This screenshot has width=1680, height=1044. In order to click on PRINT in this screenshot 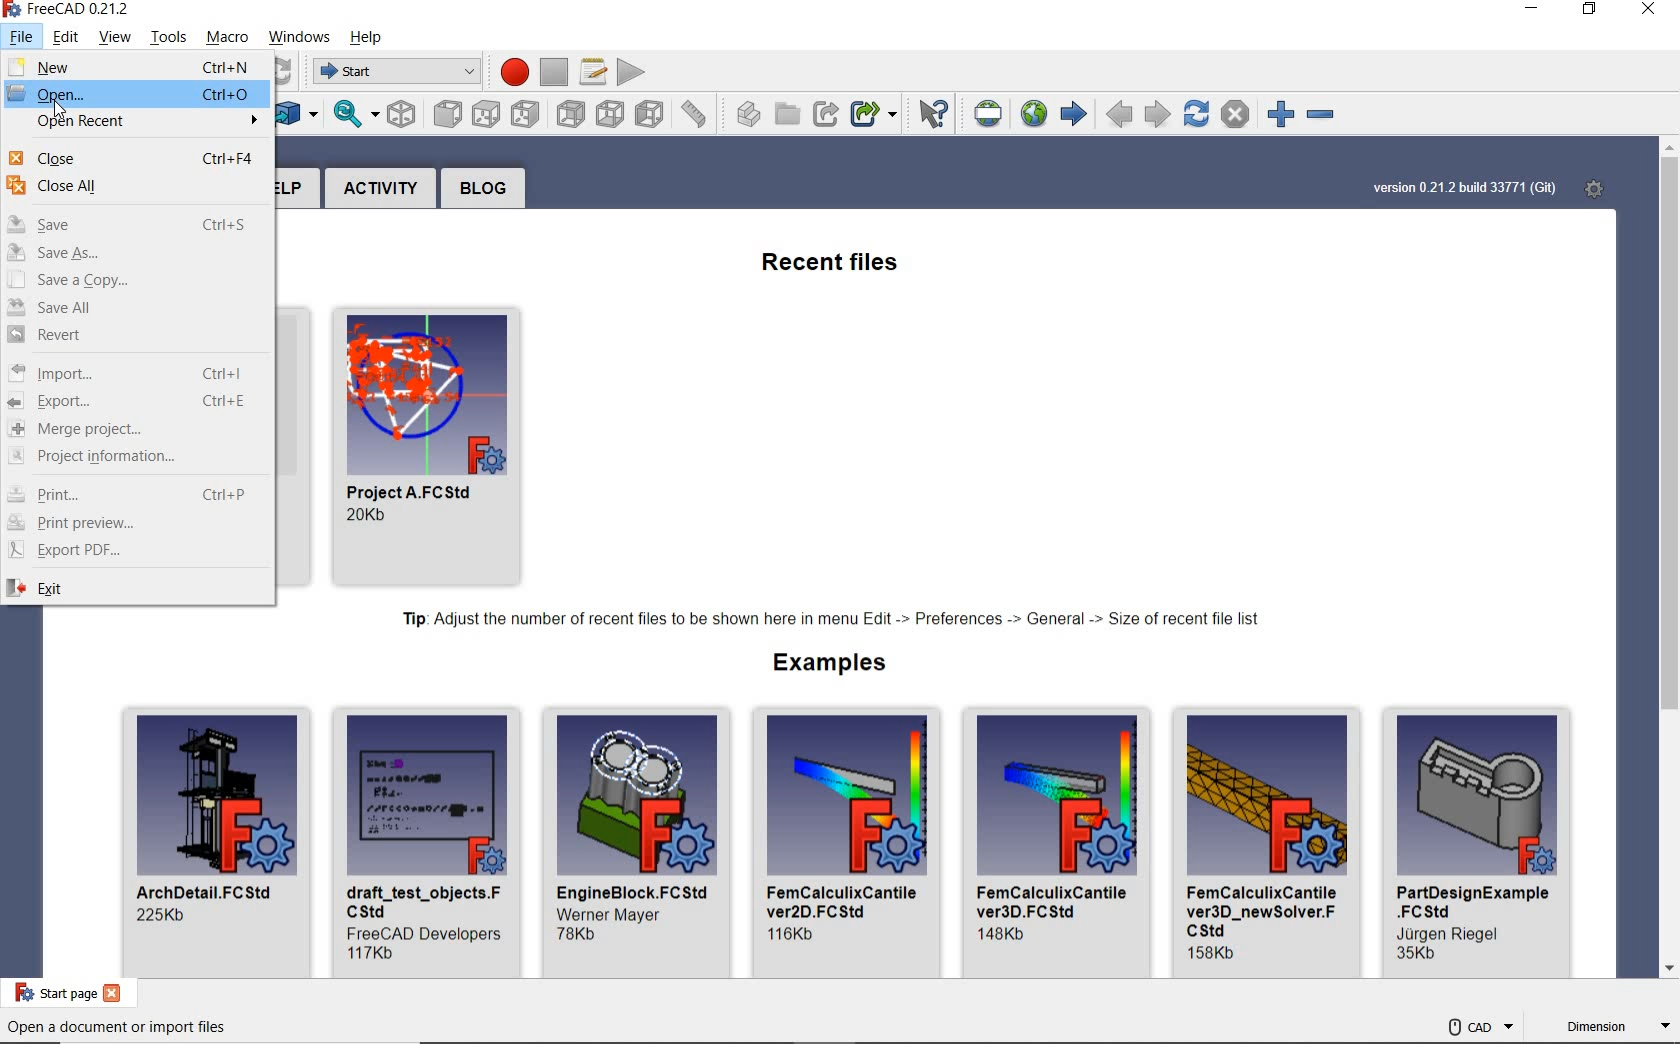, I will do `click(84, 492)`.